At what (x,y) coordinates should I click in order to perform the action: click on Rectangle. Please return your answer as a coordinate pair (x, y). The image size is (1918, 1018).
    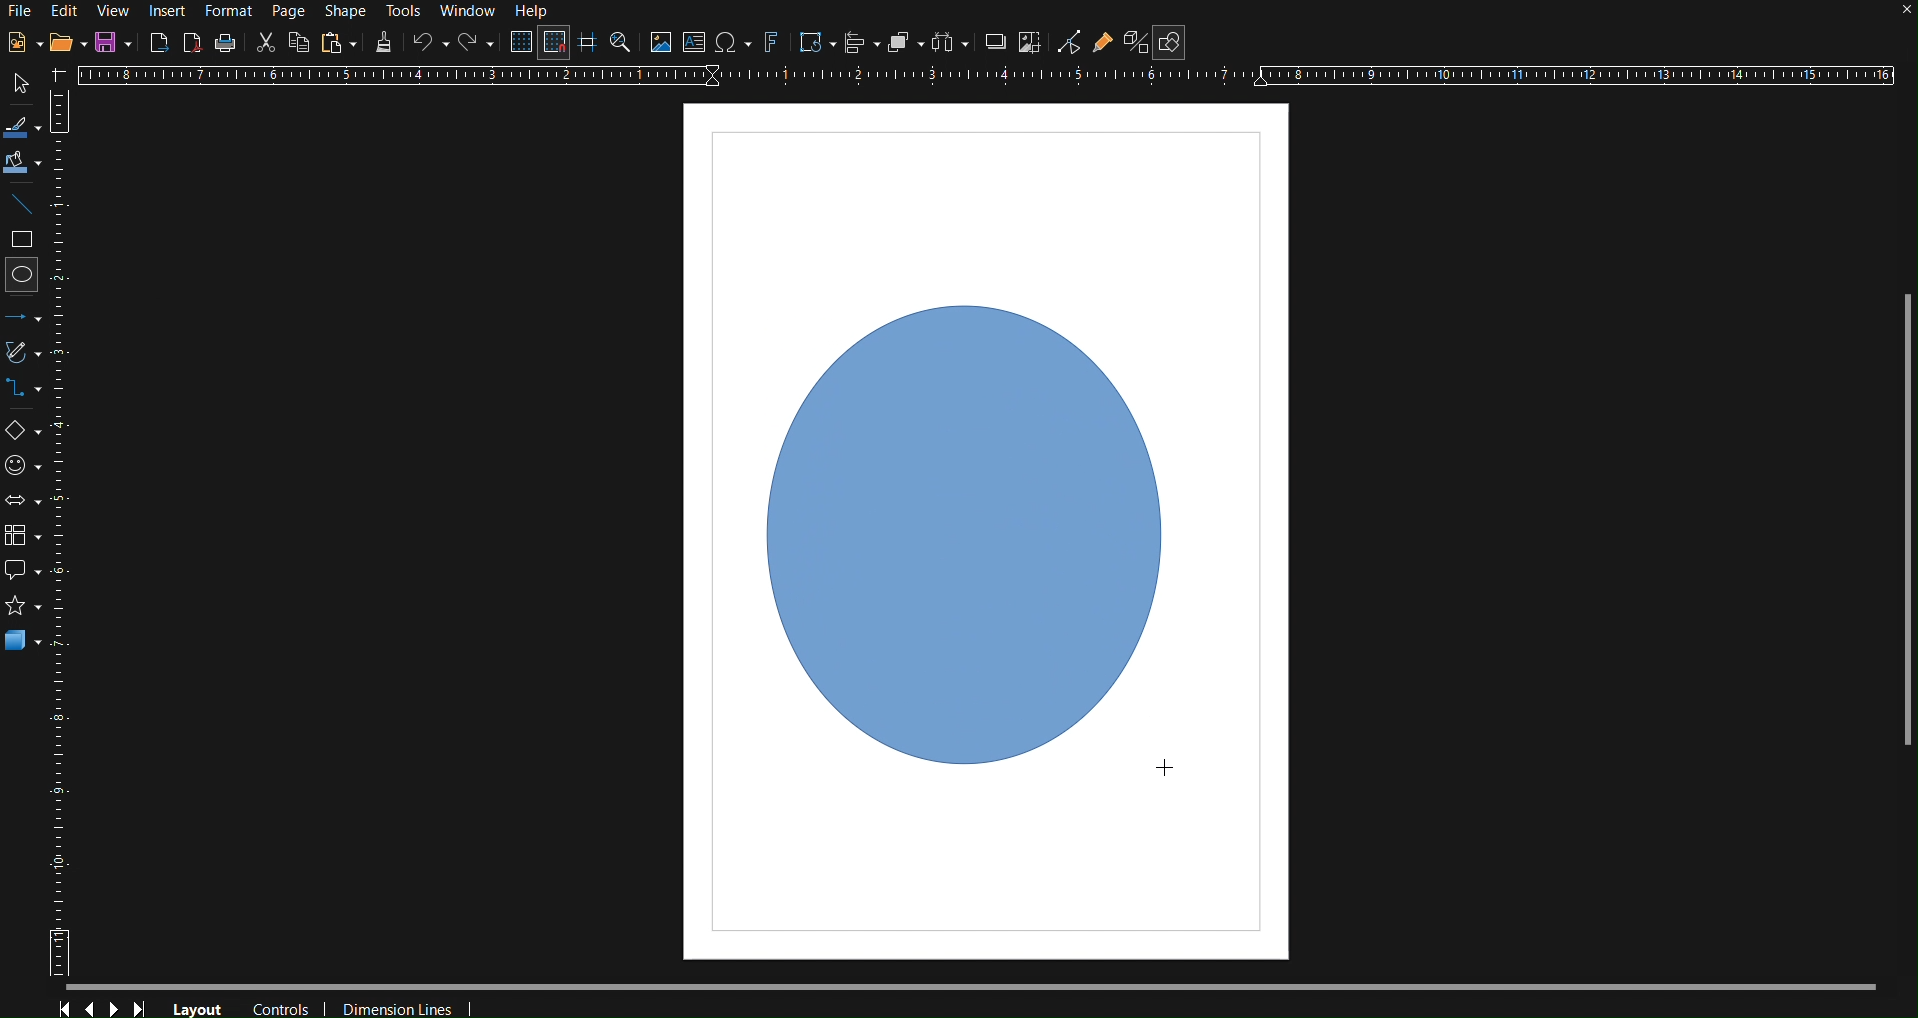
    Looking at the image, I should click on (25, 241).